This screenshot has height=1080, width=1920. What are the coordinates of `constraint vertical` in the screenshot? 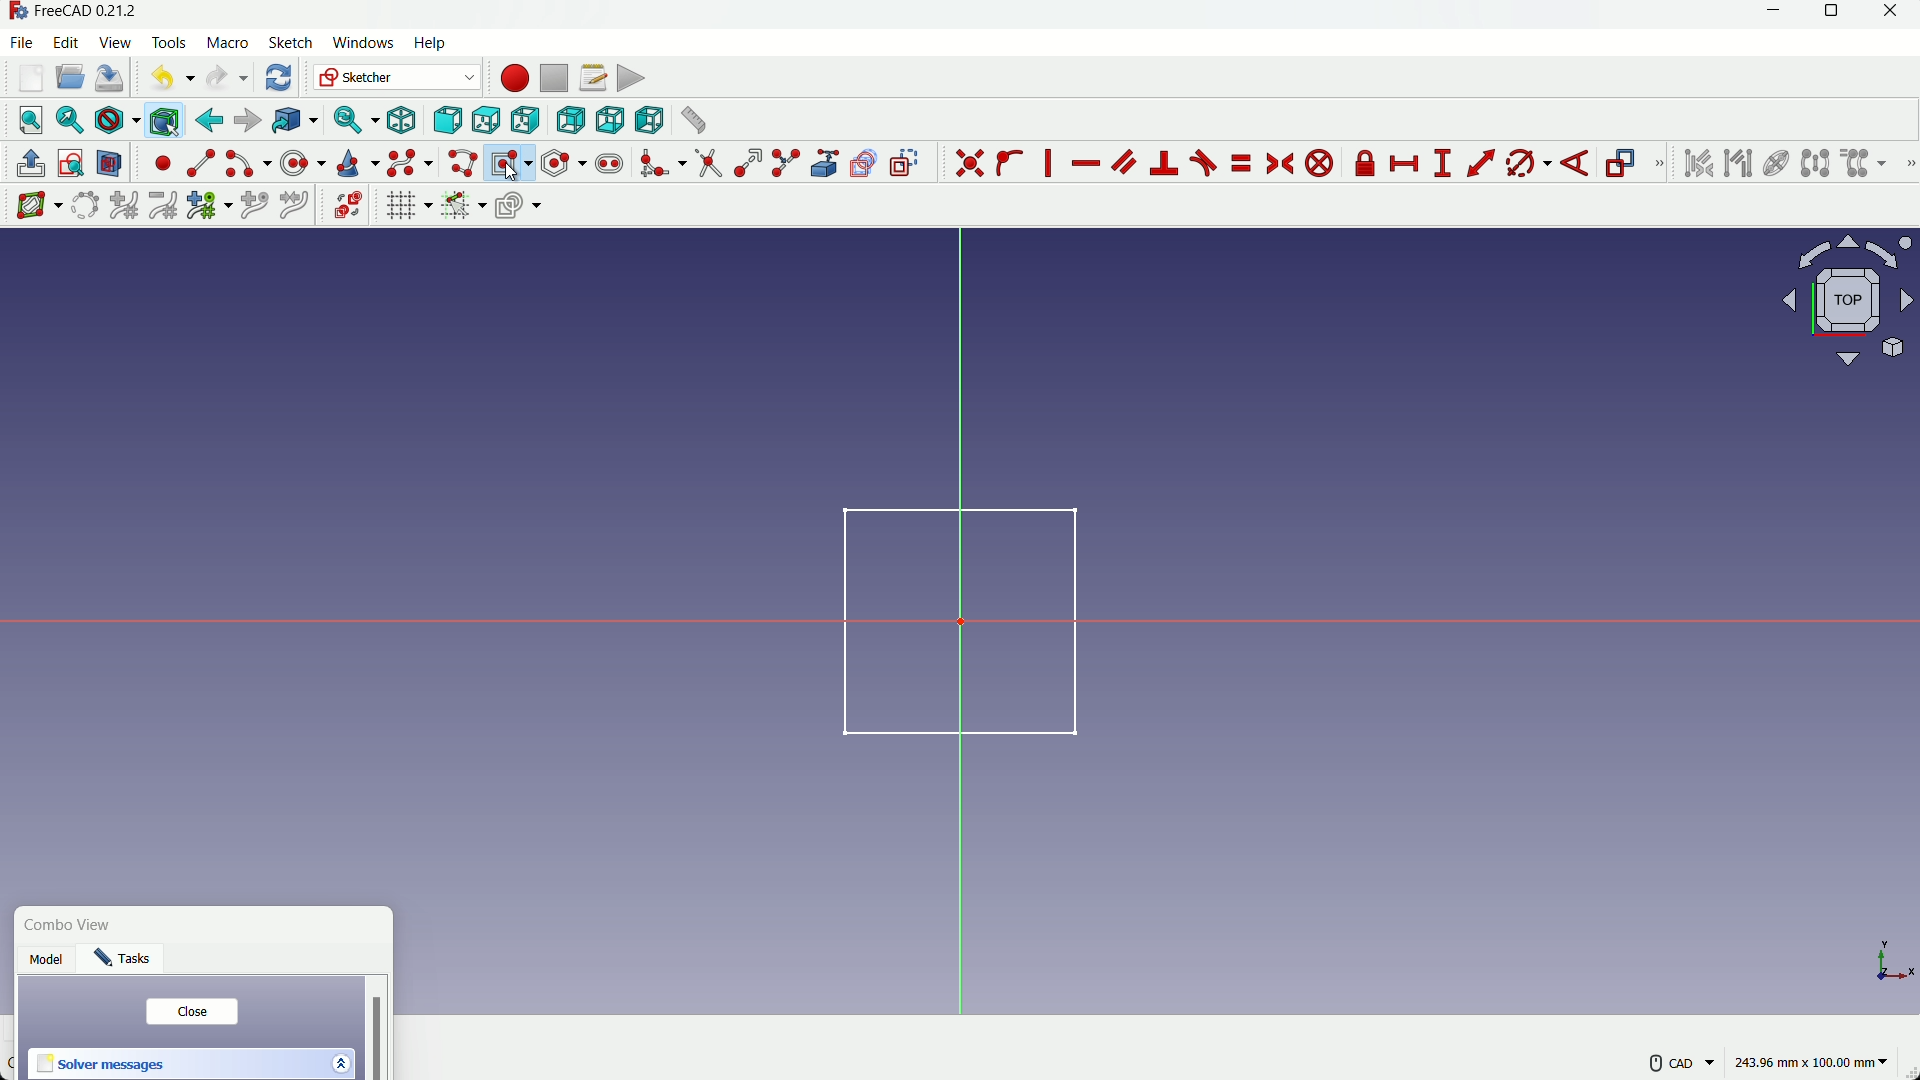 It's located at (1052, 163).